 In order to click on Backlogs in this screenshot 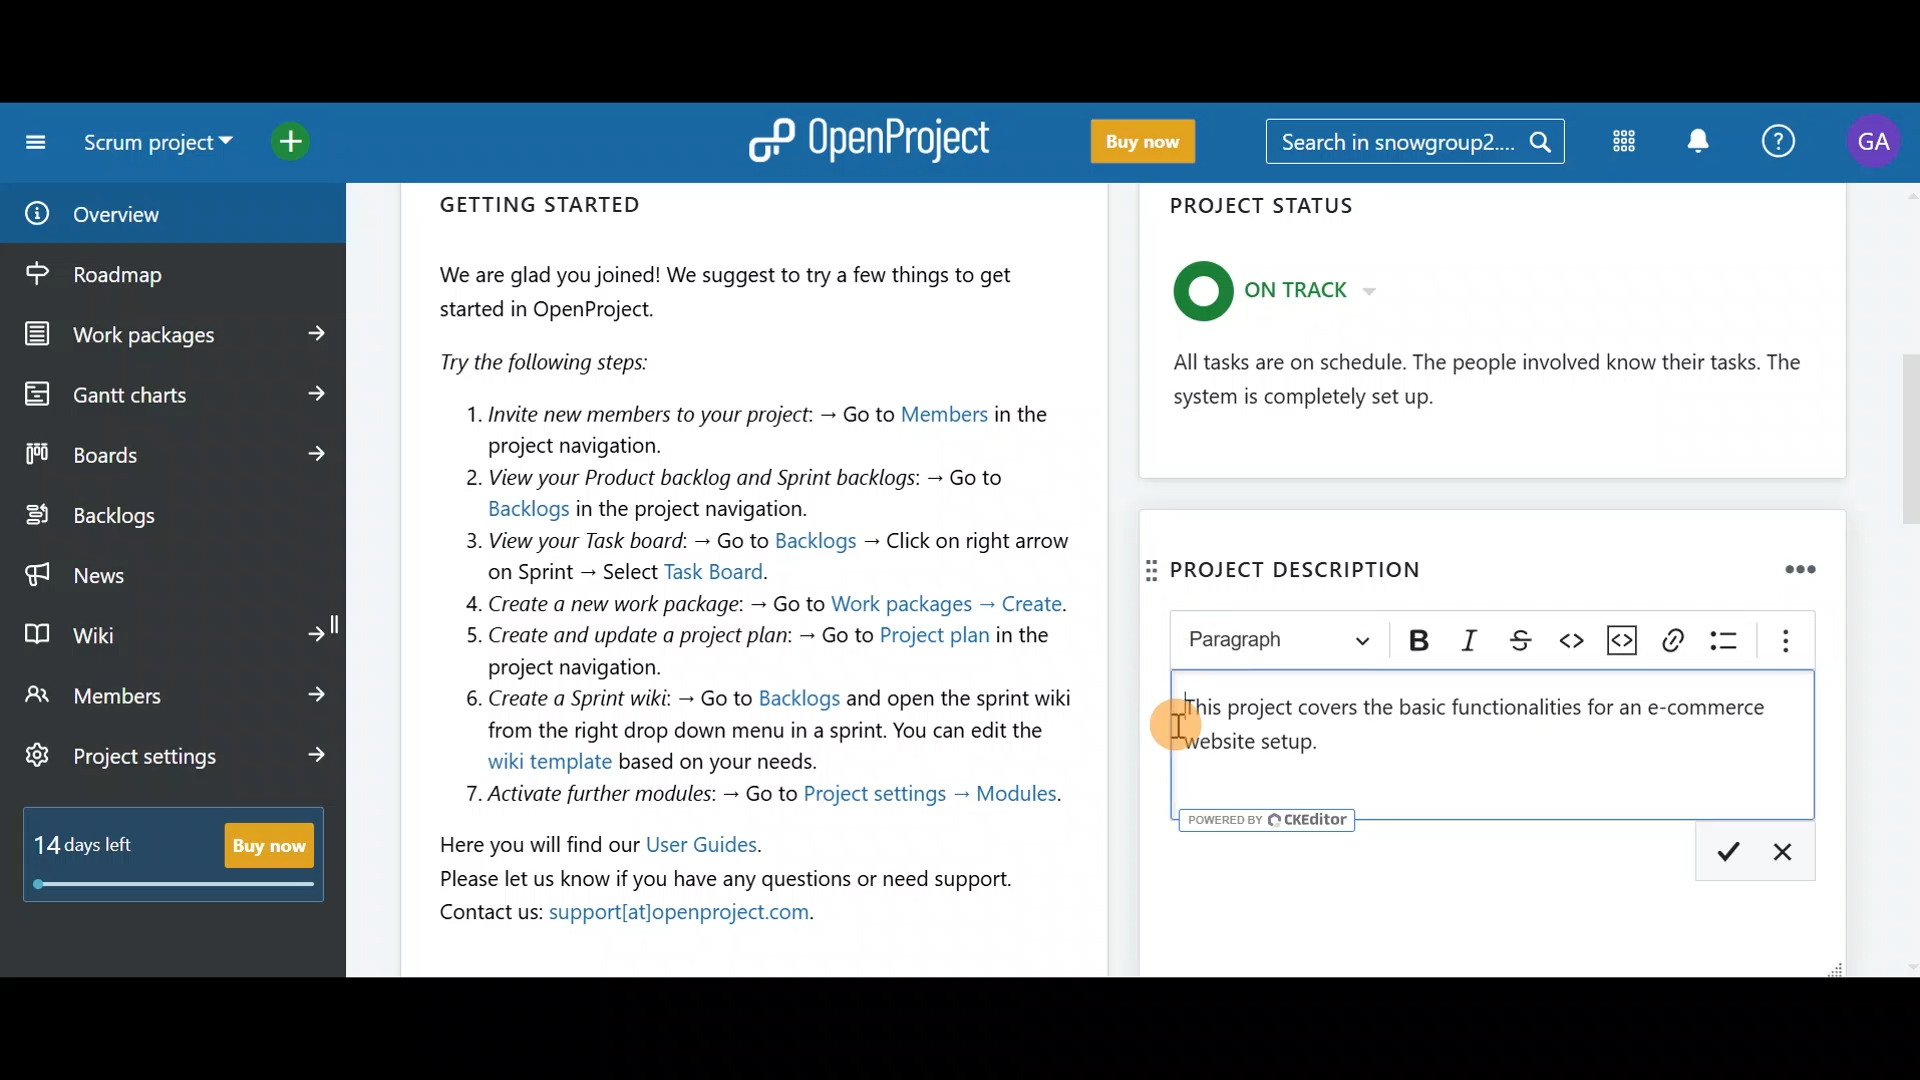, I will do `click(156, 517)`.